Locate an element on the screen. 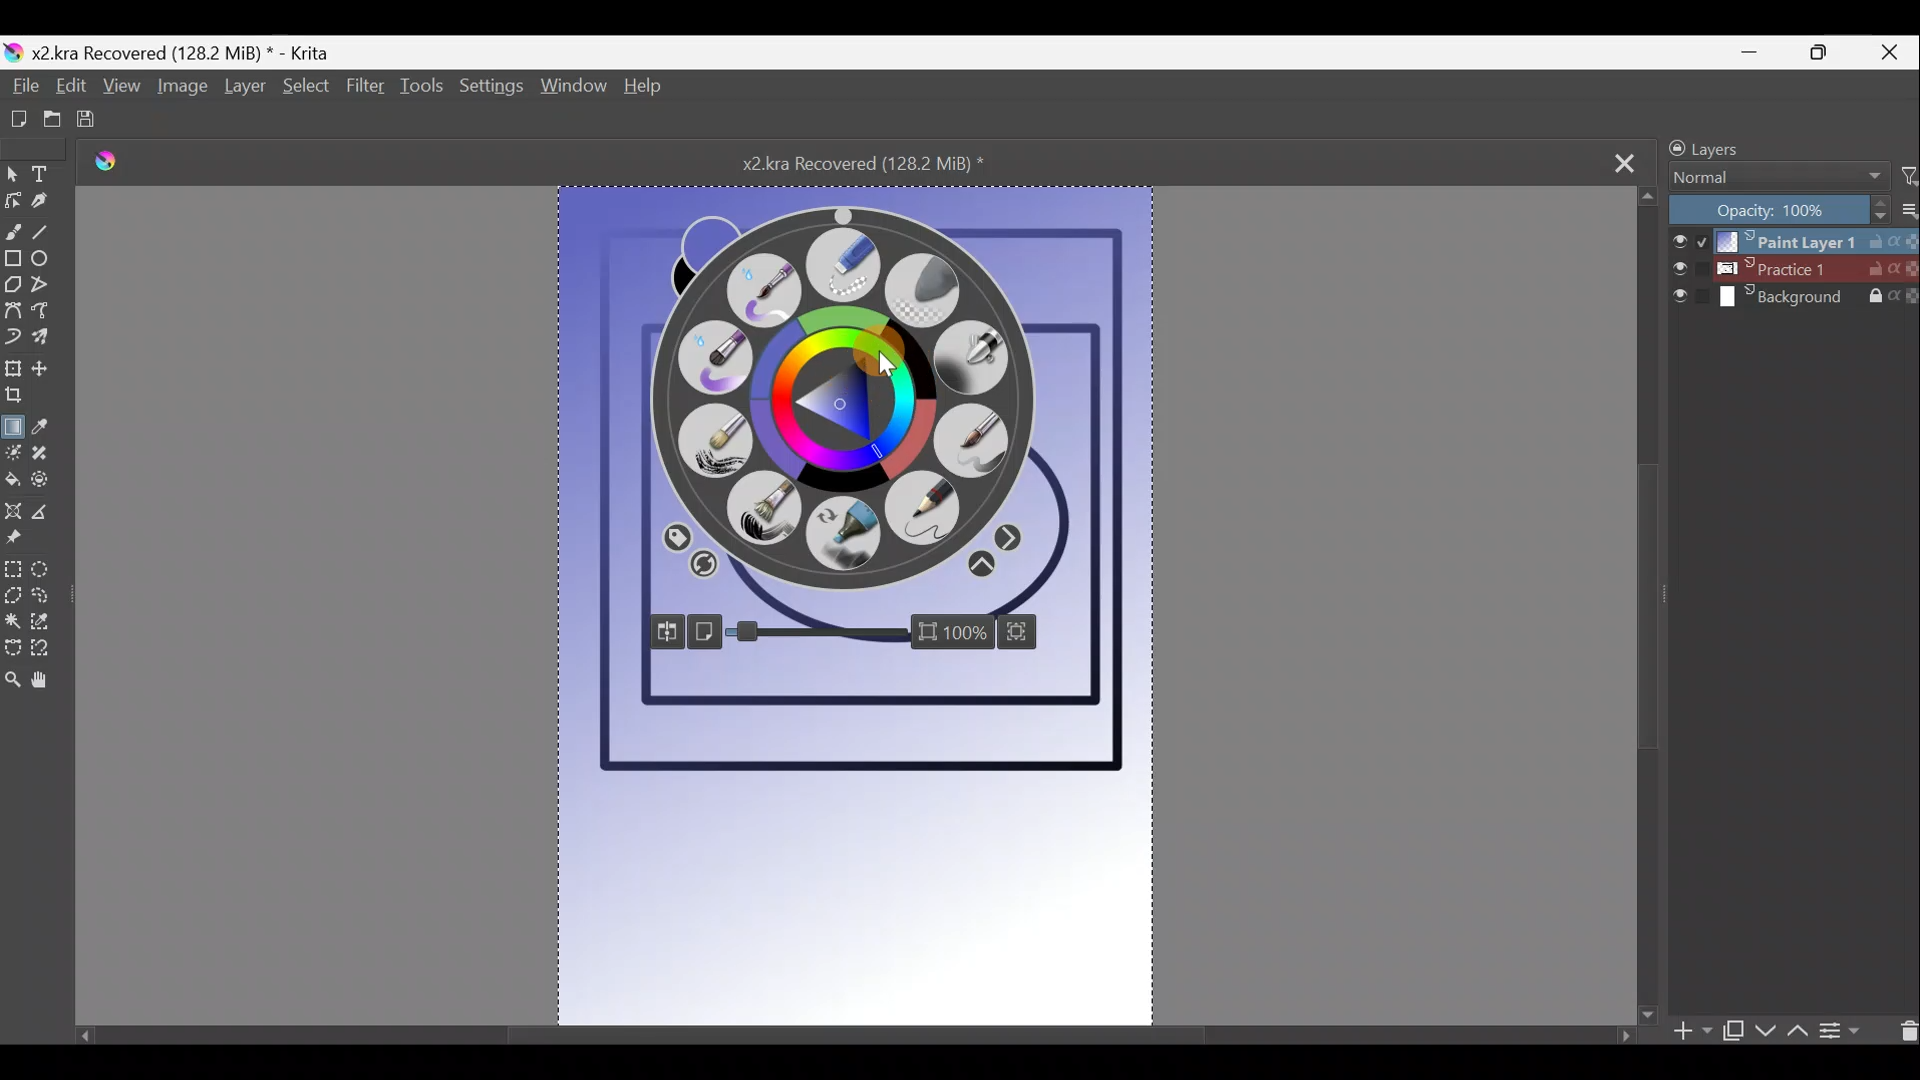  Smart patch tool is located at coordinates (48, 455).